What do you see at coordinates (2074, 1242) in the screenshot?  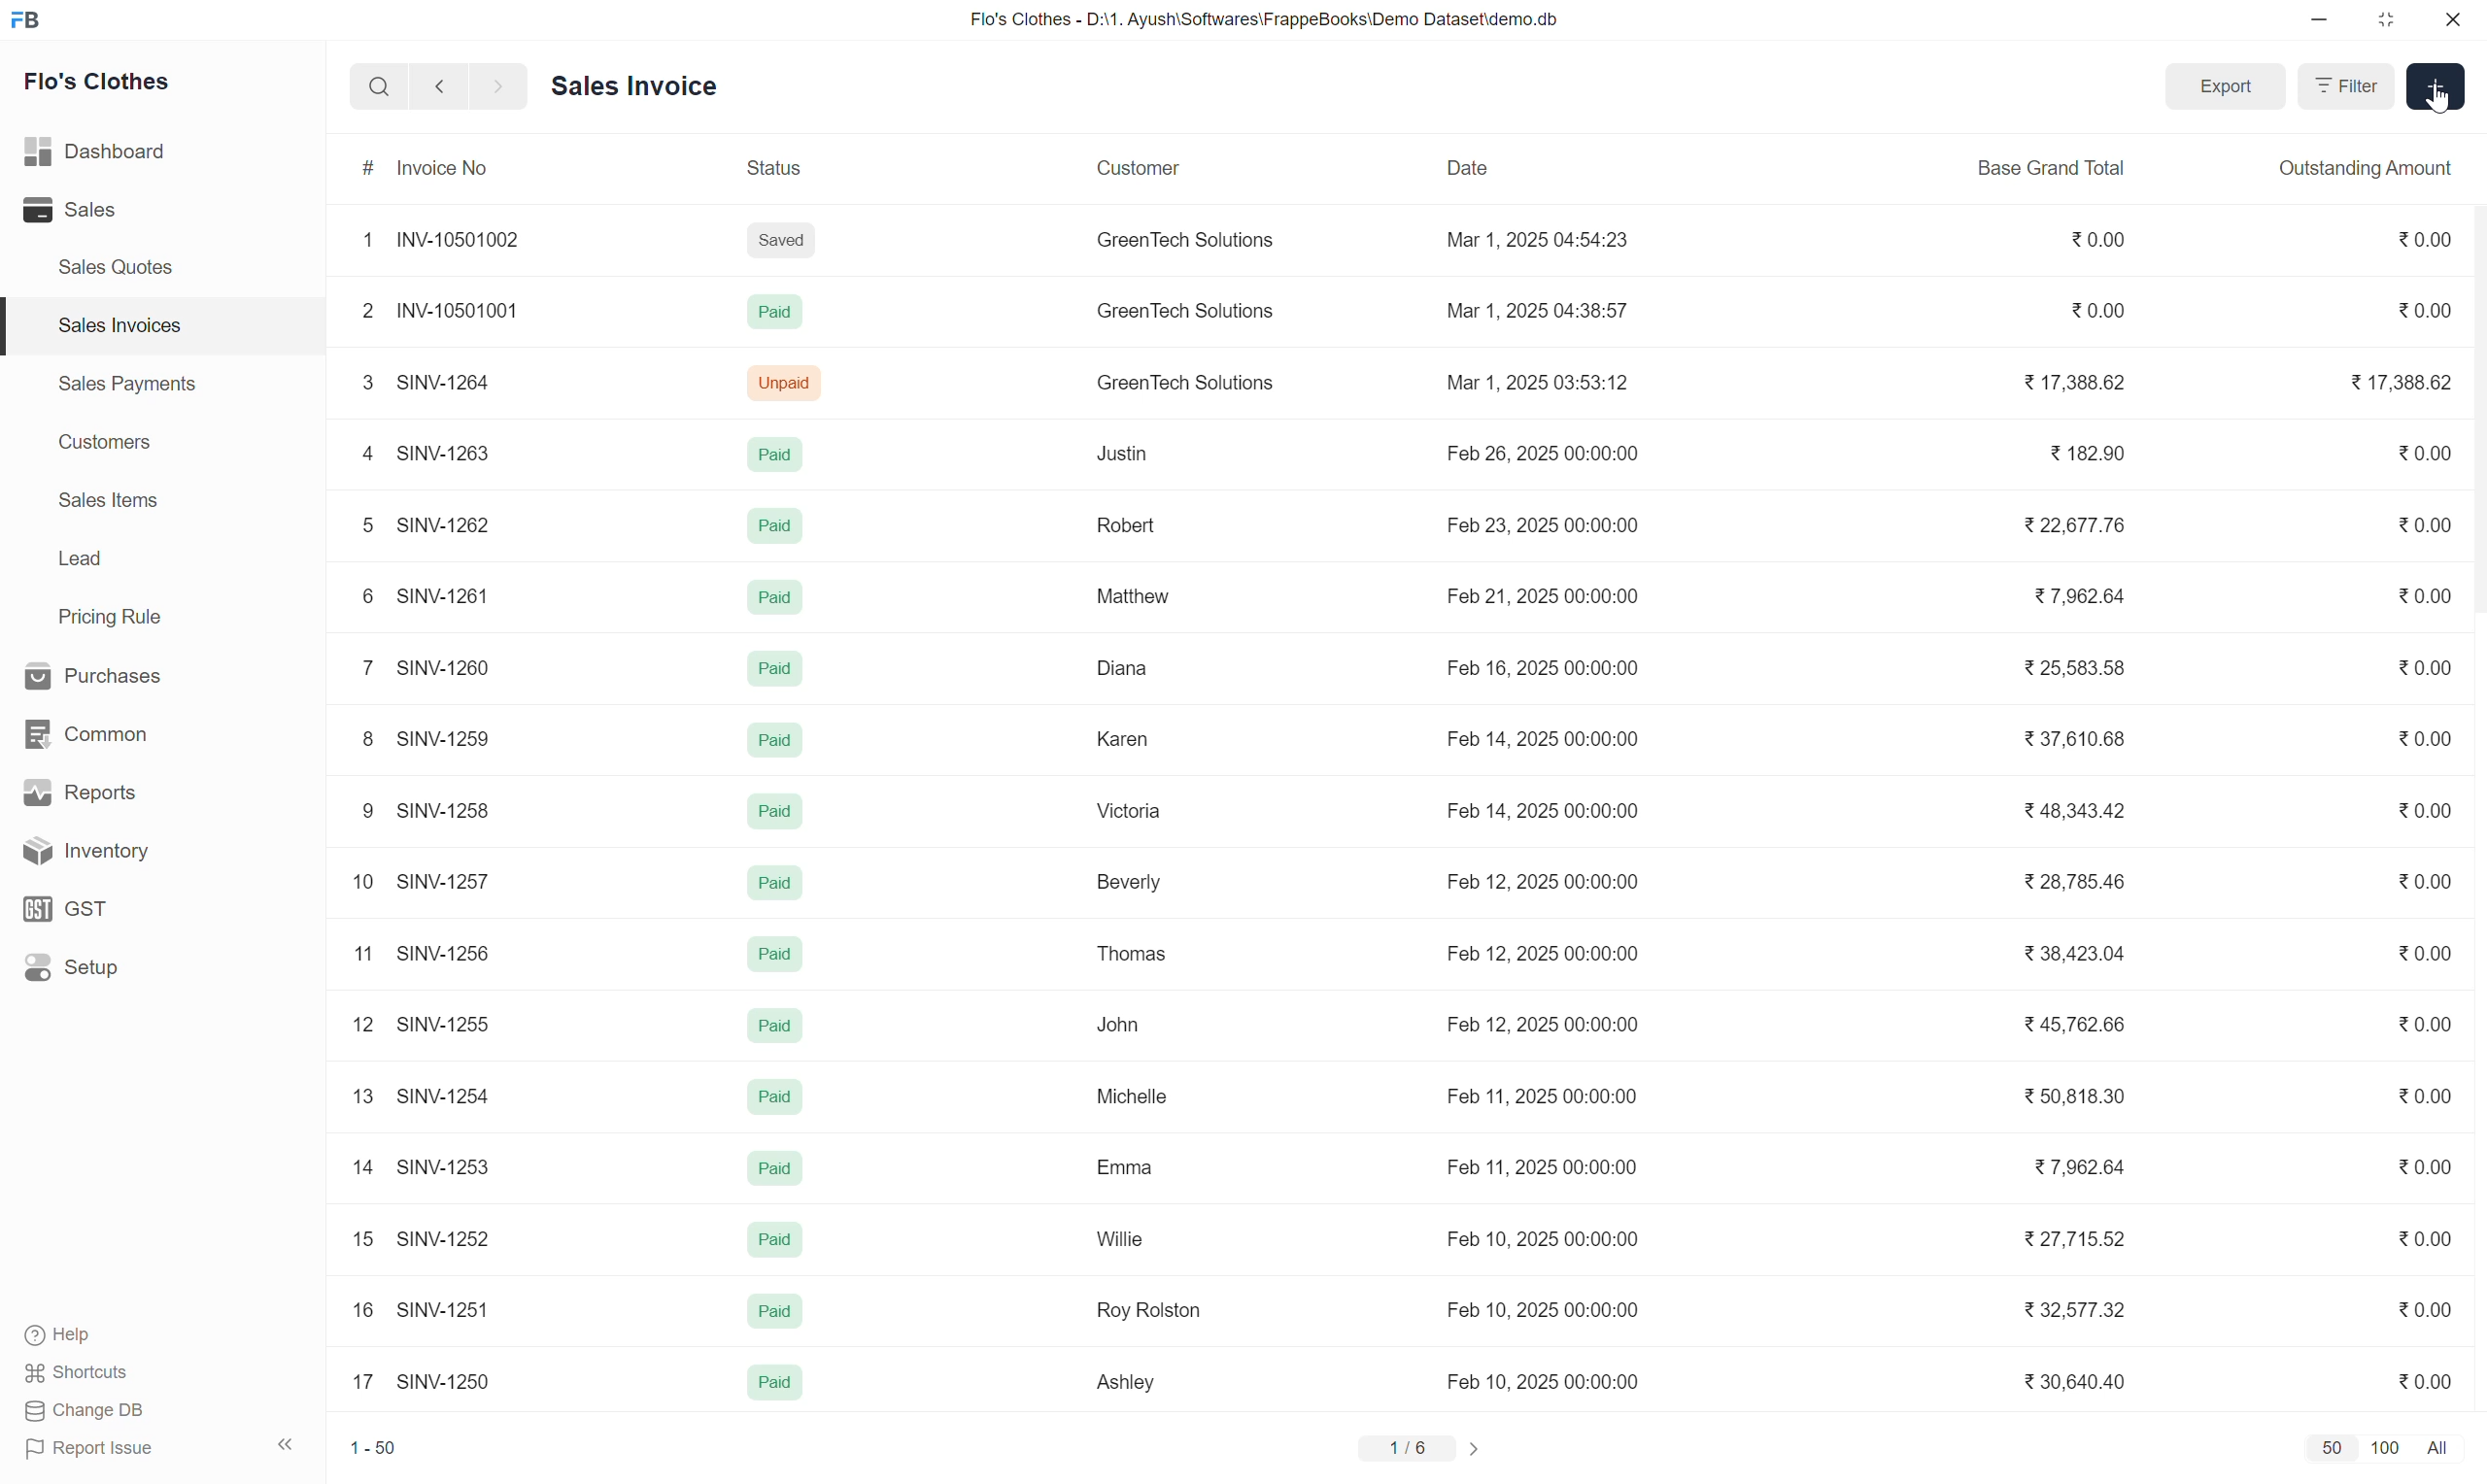 I see `₹27,715.52` at bounding box center [2074, 1242].